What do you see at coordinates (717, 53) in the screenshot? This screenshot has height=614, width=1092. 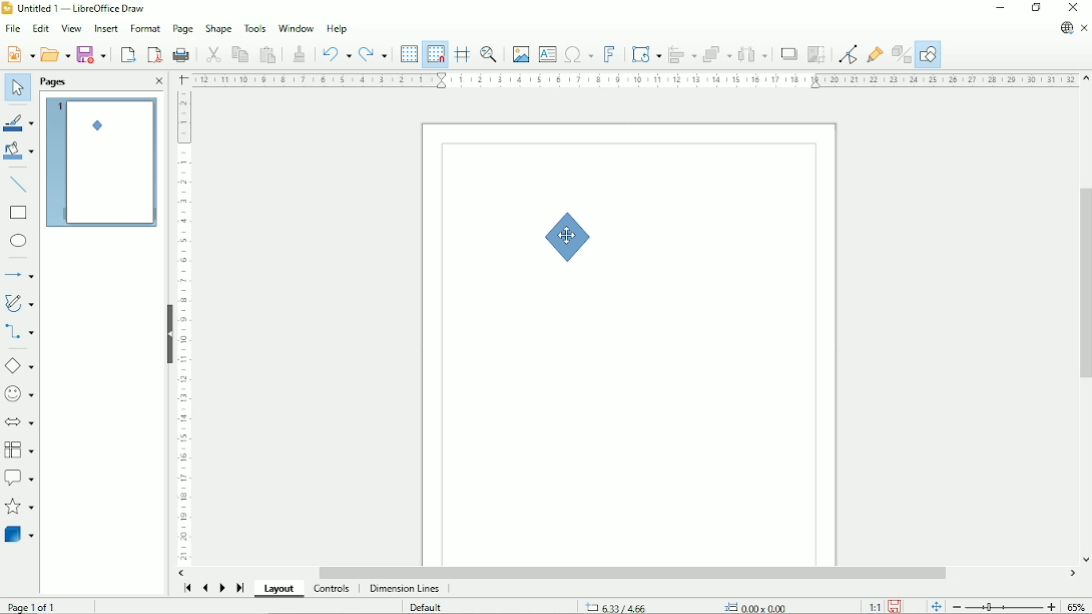 I see `Arrange` at bounding box center [717, 53].